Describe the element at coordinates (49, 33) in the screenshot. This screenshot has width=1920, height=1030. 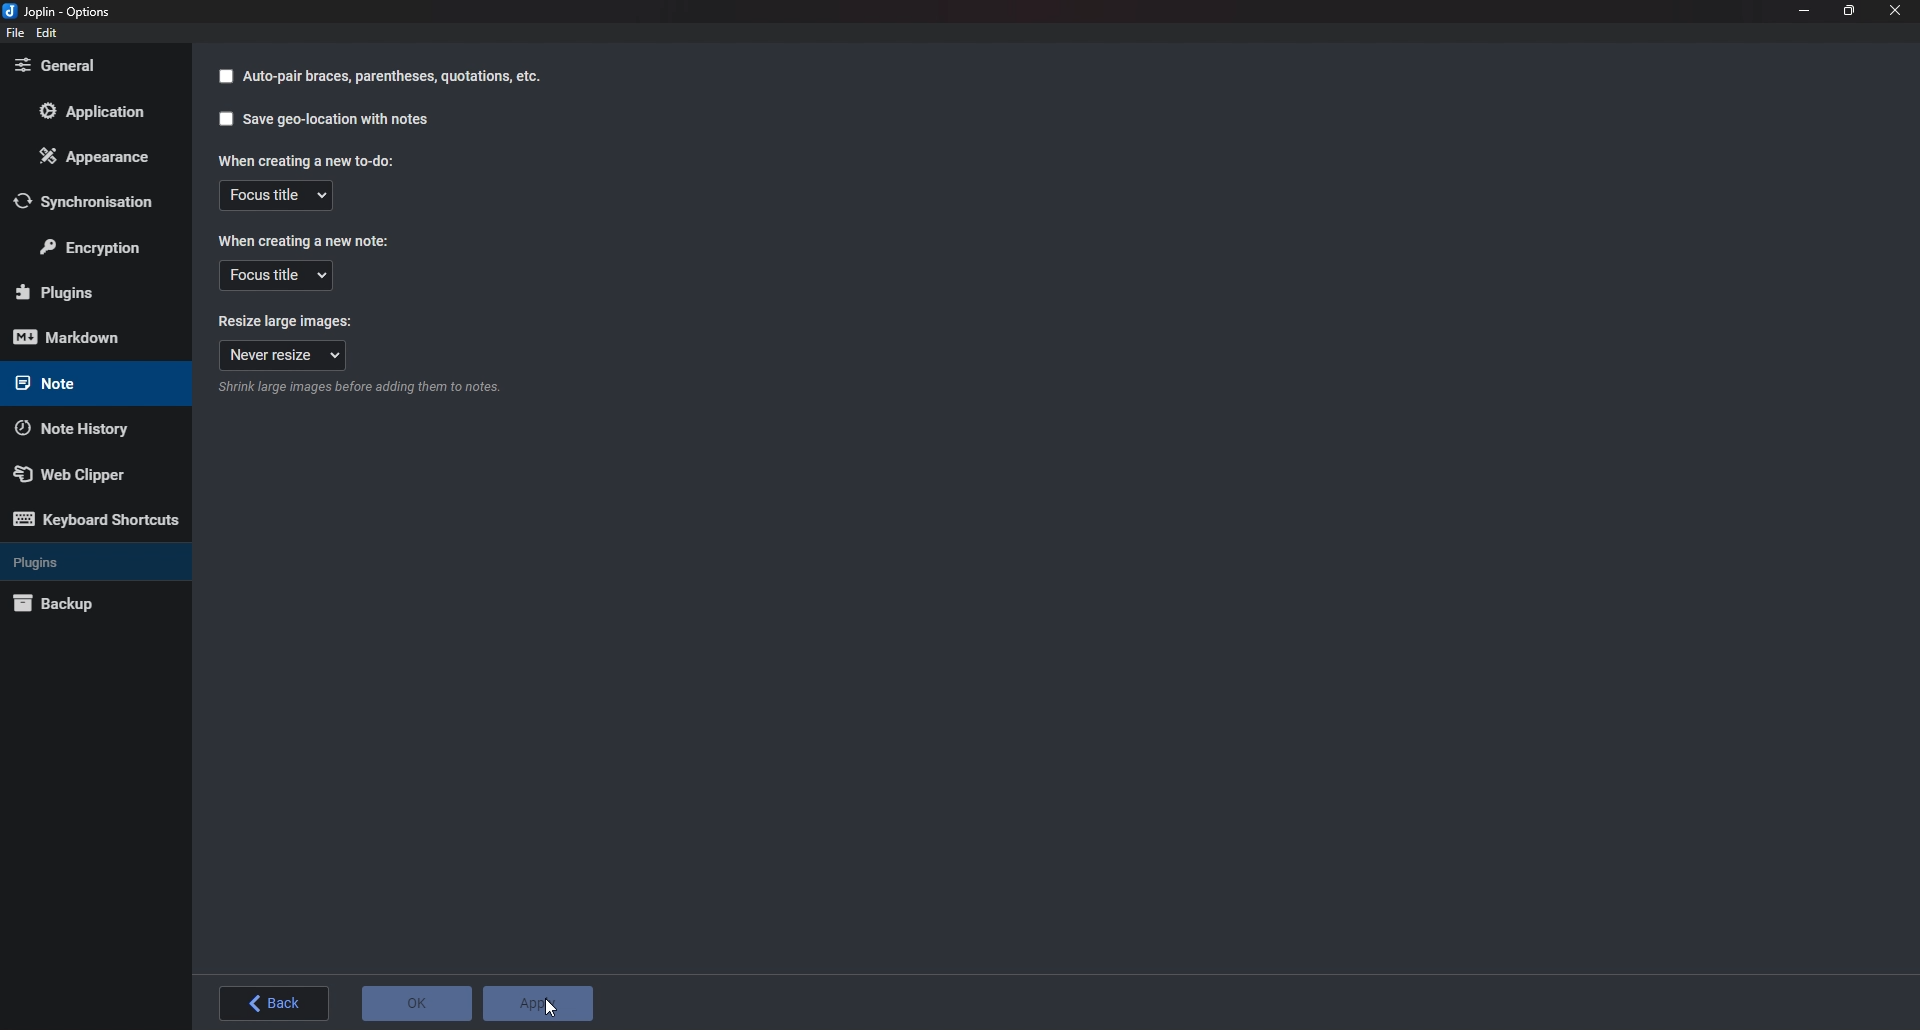
I see `edit` at that location.